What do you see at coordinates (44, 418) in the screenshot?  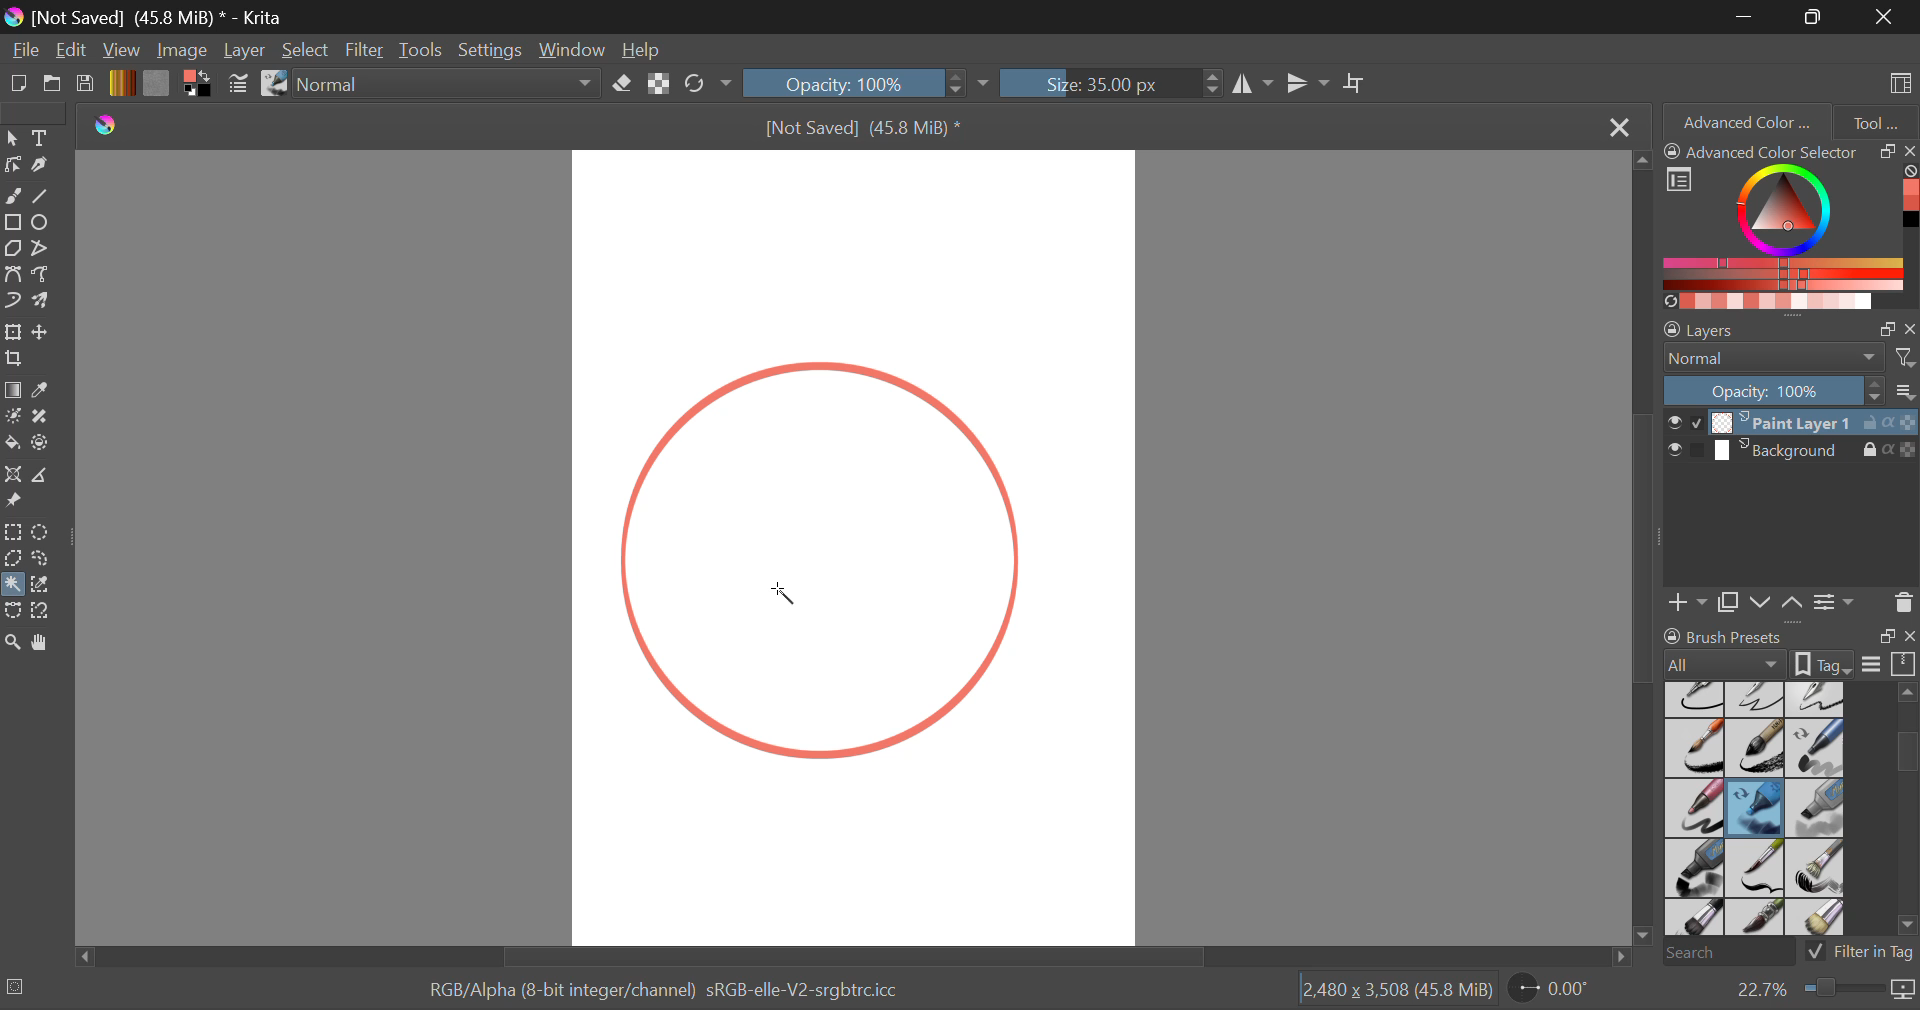 I see `Smart Patch Tool` at bounding box center [44, 418].